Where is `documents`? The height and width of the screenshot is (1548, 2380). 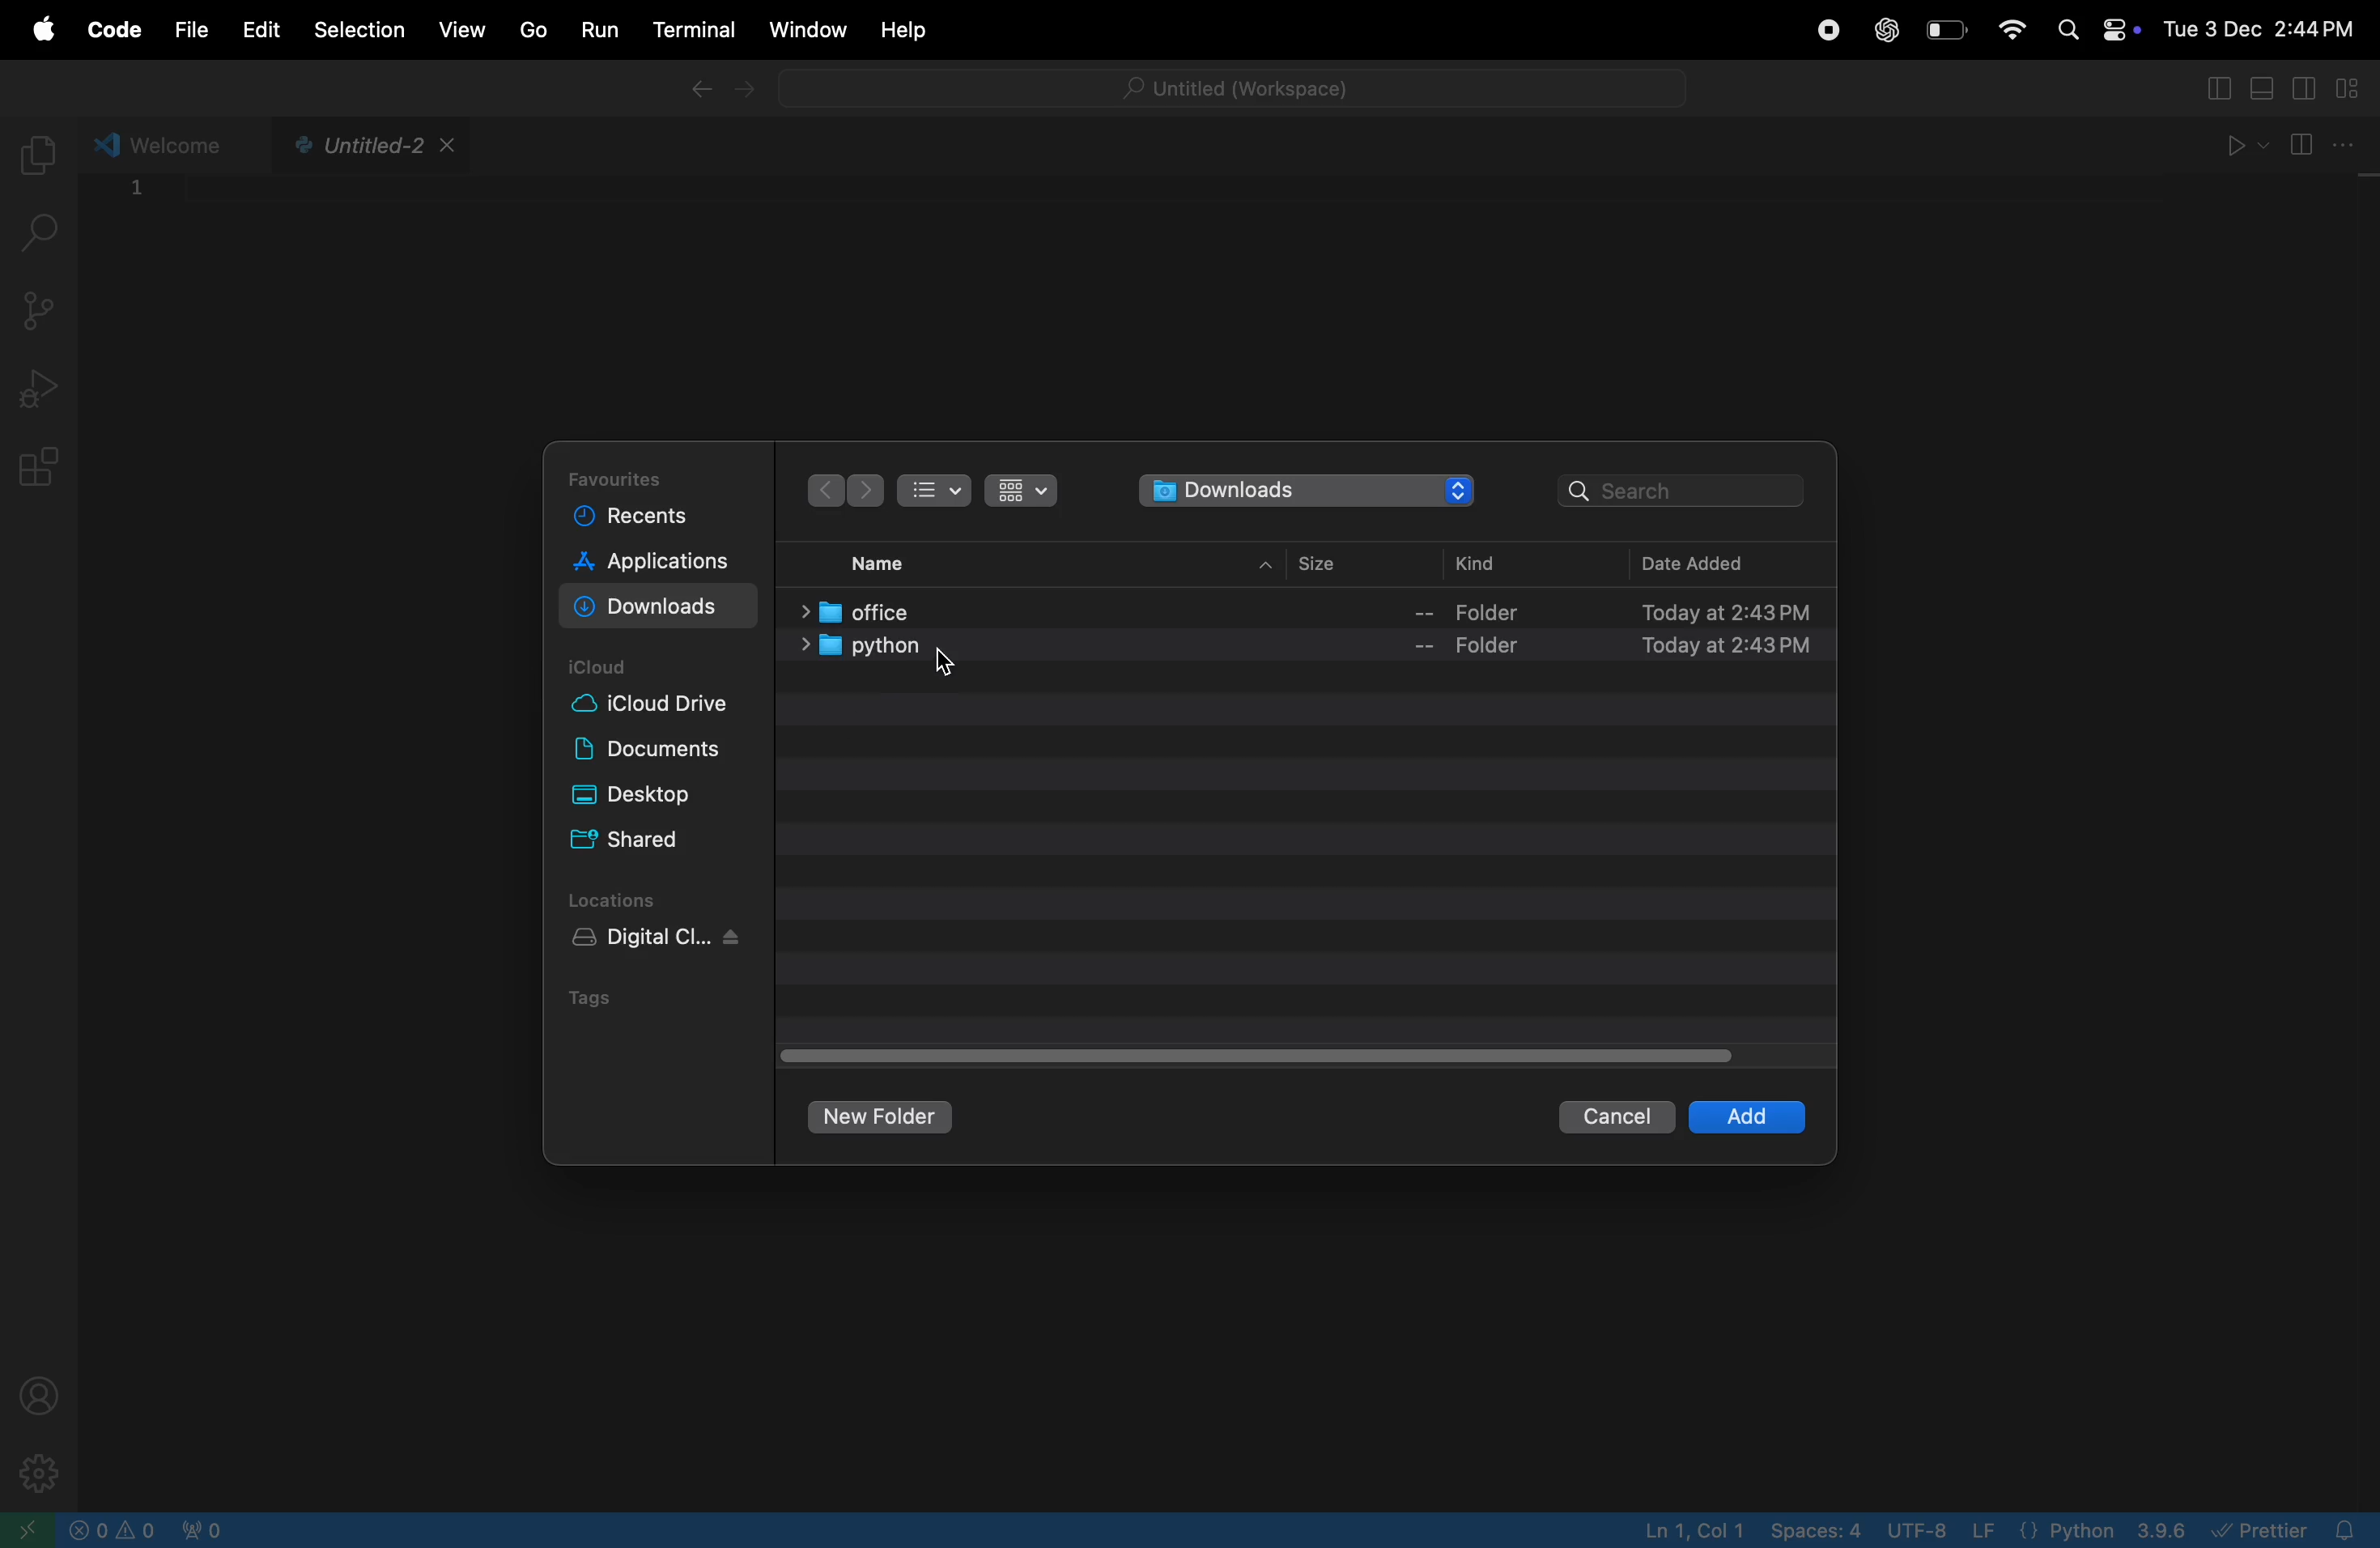 documents is located at coordinates (655, 751).